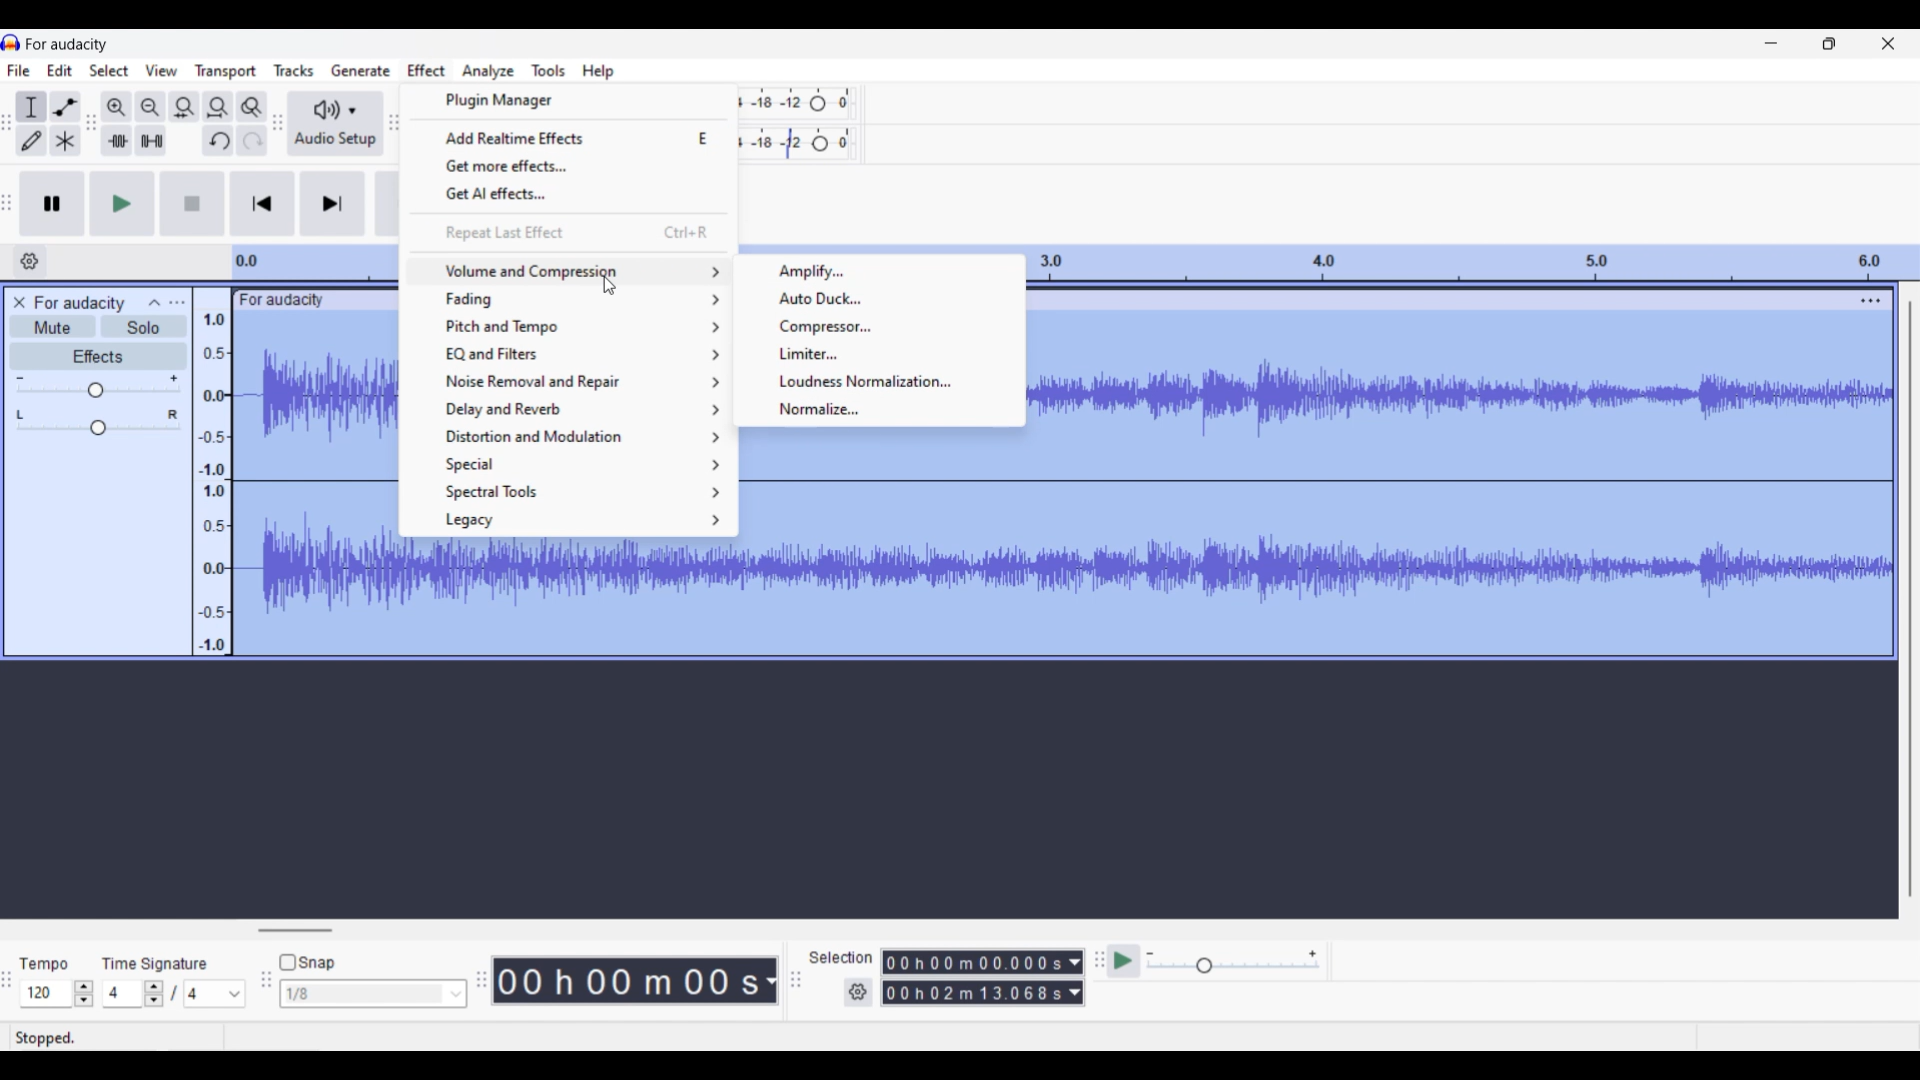 The width and height of the screenshot is (1920, 1080). I want to click on Recording level, so click(798, 103).